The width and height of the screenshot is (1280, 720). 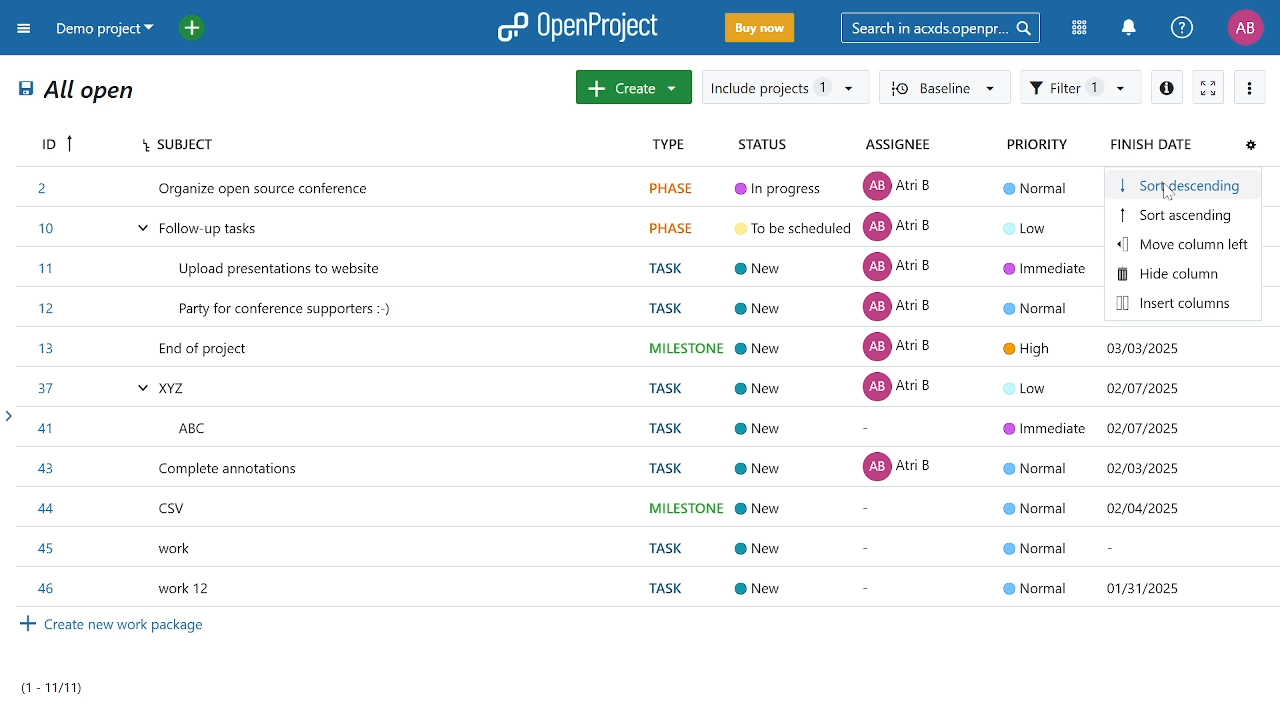 I want to click on assignee, so click(x=910, y=148).